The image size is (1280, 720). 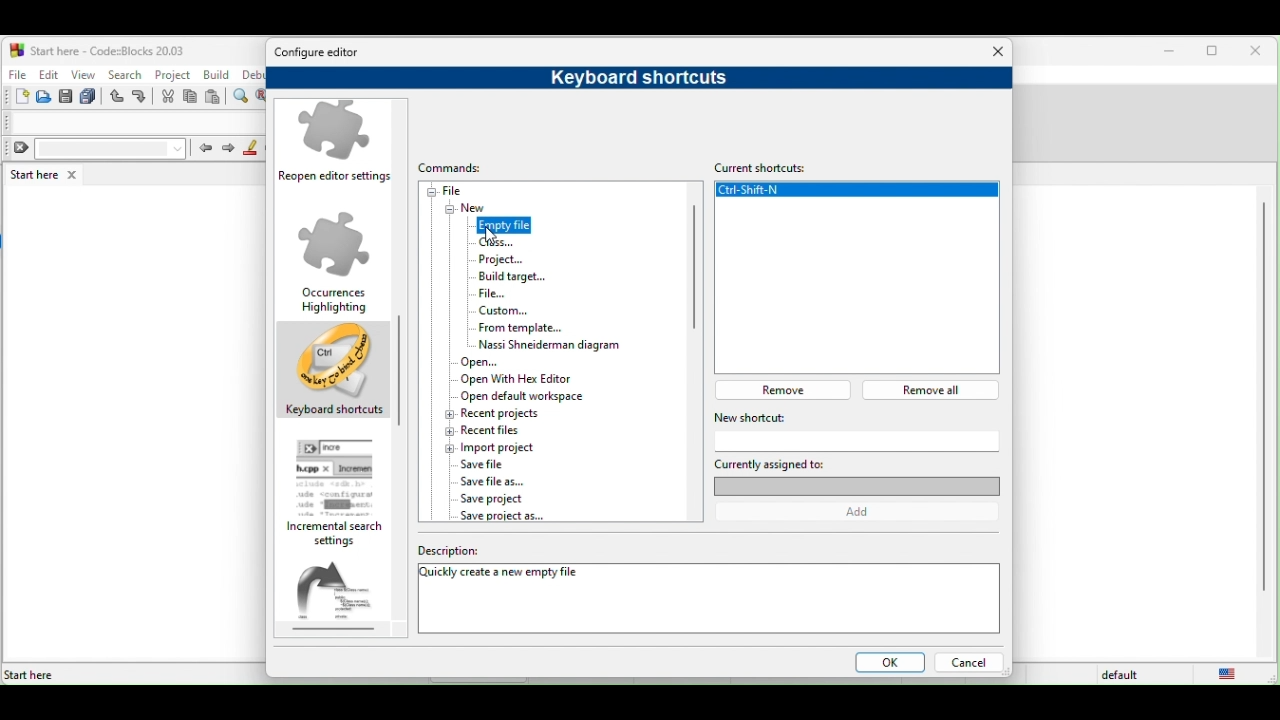 I want to click on start here, so click(x=47, y=174).